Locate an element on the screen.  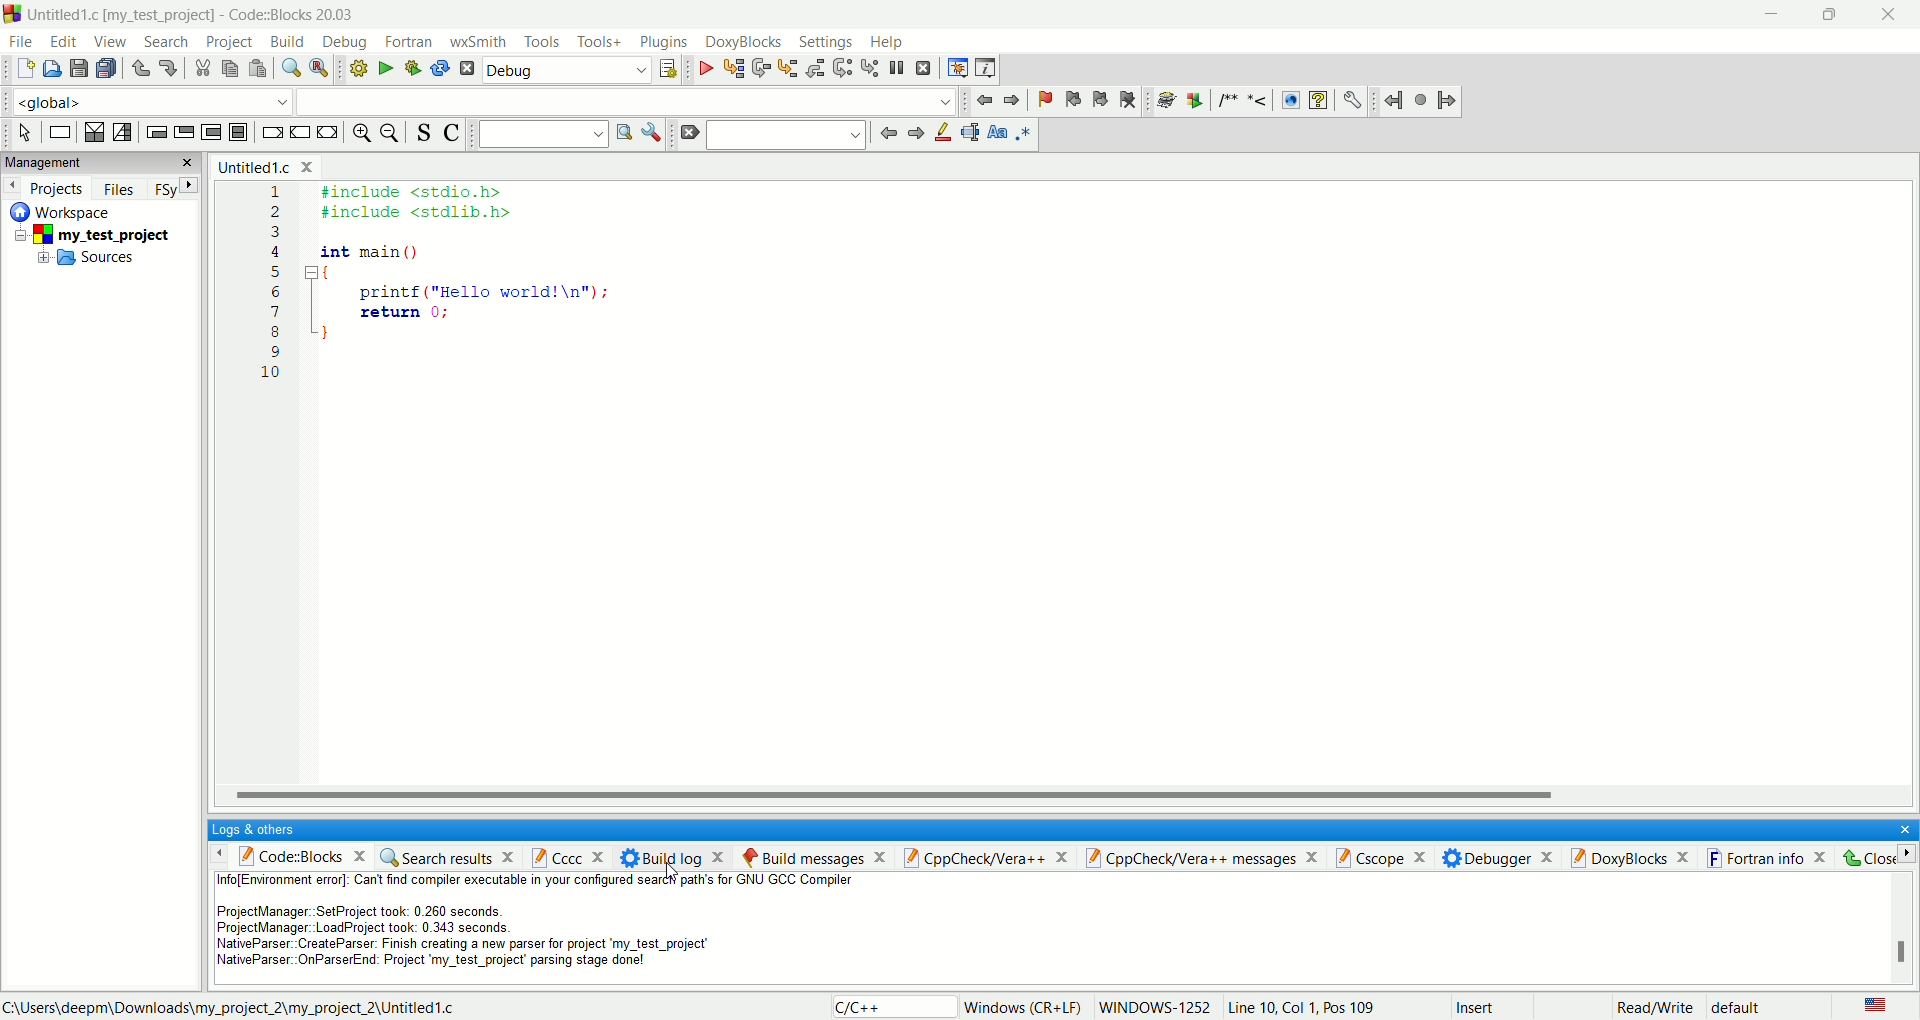
step into is located at coordinates (788, 67).